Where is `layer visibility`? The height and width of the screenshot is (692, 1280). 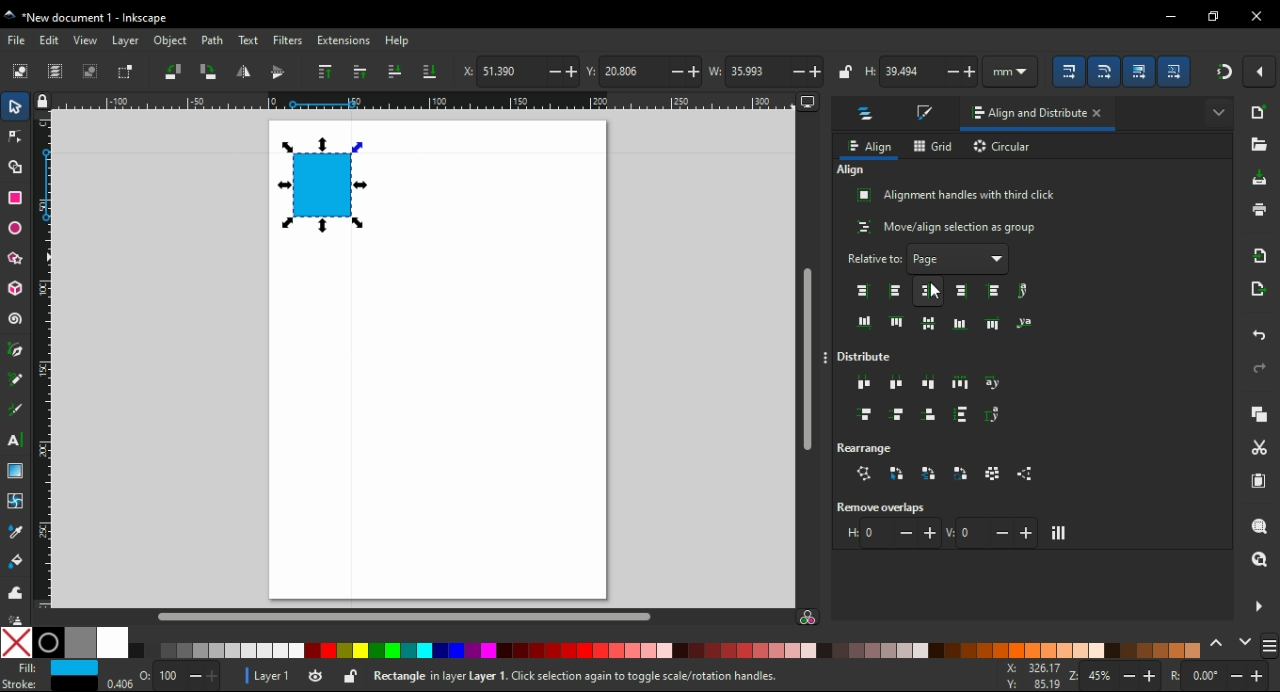
layer visibility is located at coordinates (314, 674).